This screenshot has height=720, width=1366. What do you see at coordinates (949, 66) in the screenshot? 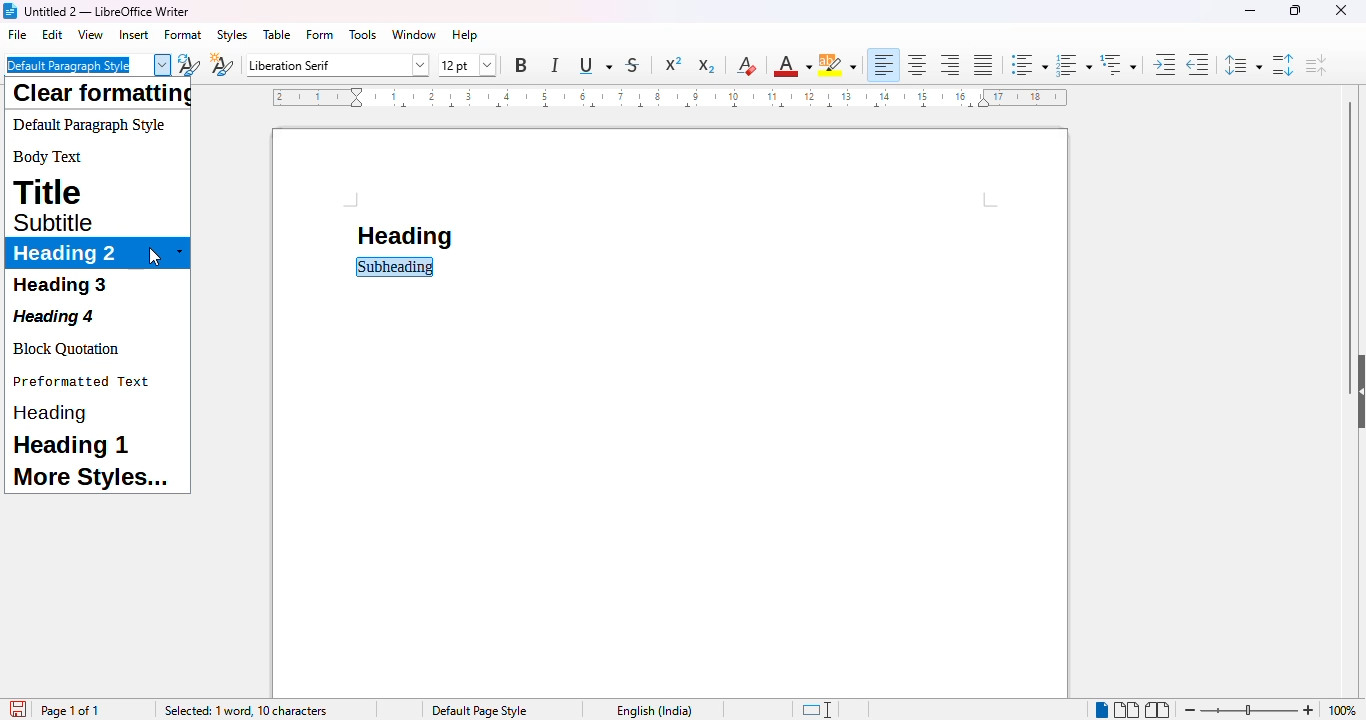
I see `align right` at bounding box center [949, 66].